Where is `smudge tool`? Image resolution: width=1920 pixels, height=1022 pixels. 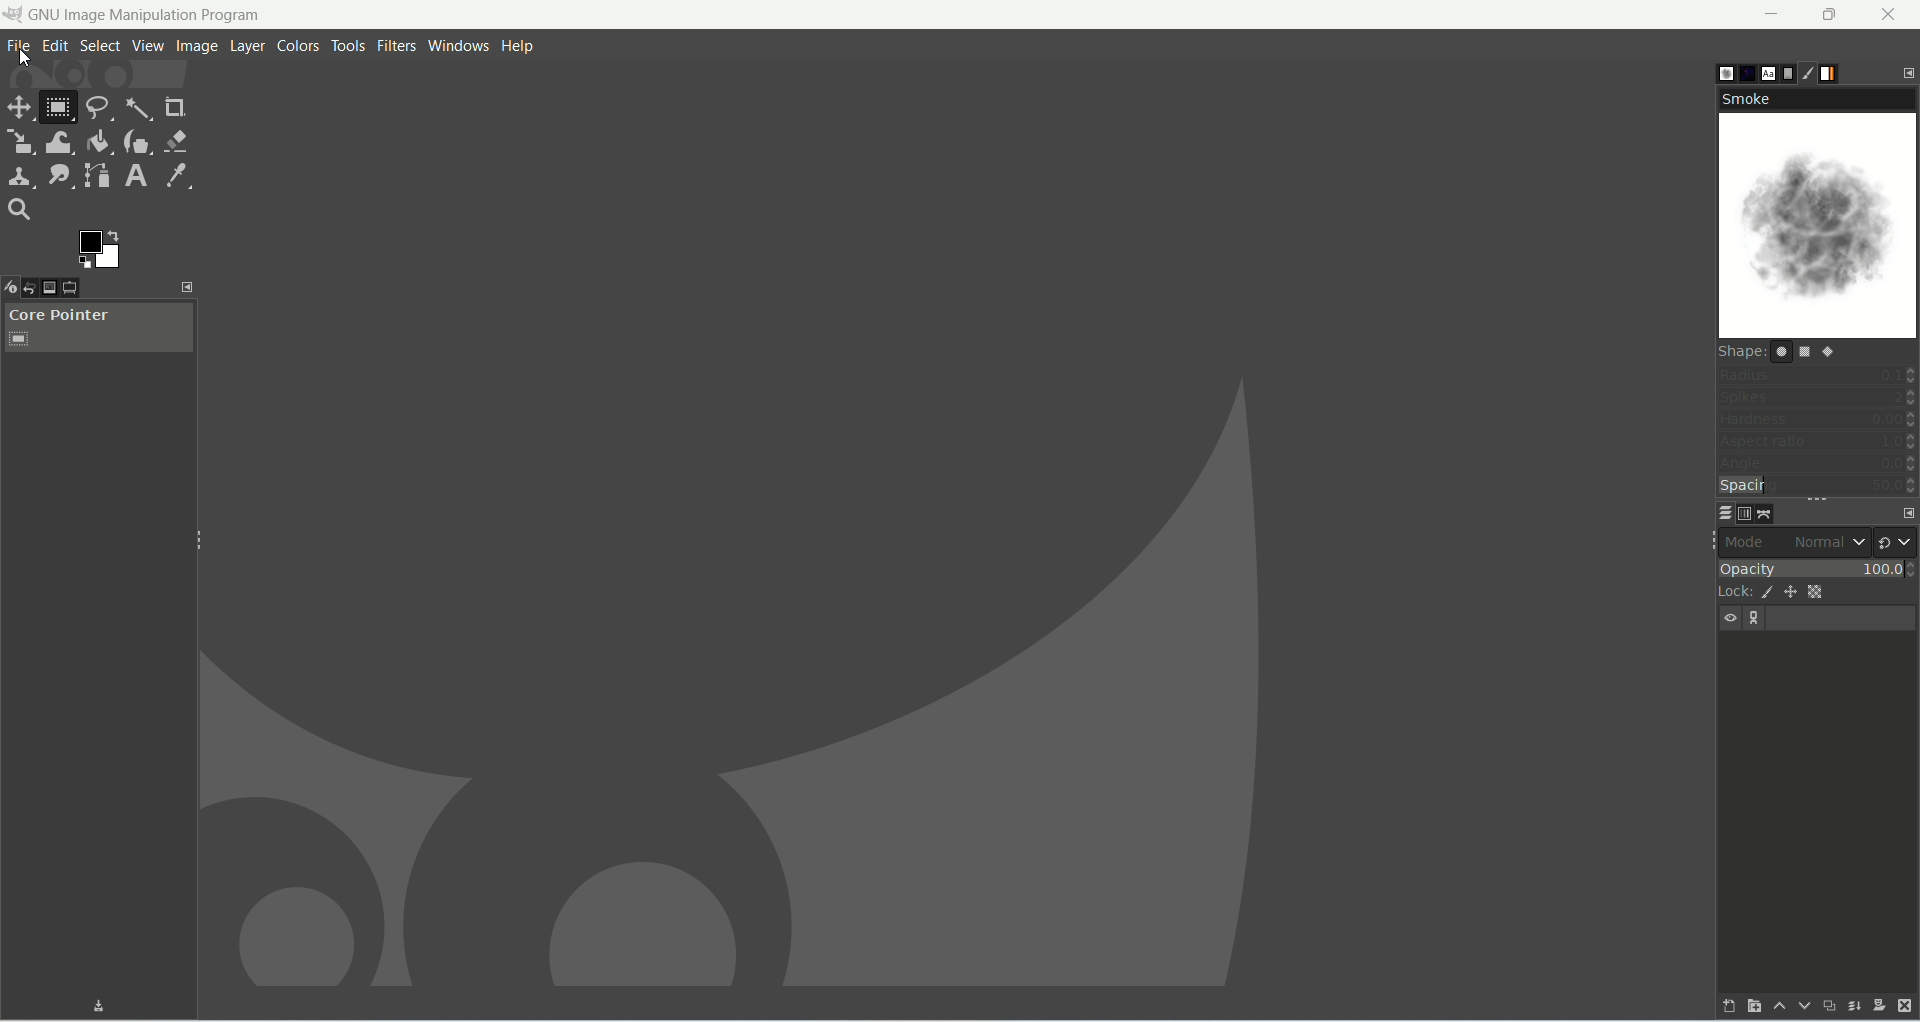 smudge tool is located at coordinates (59, 177).